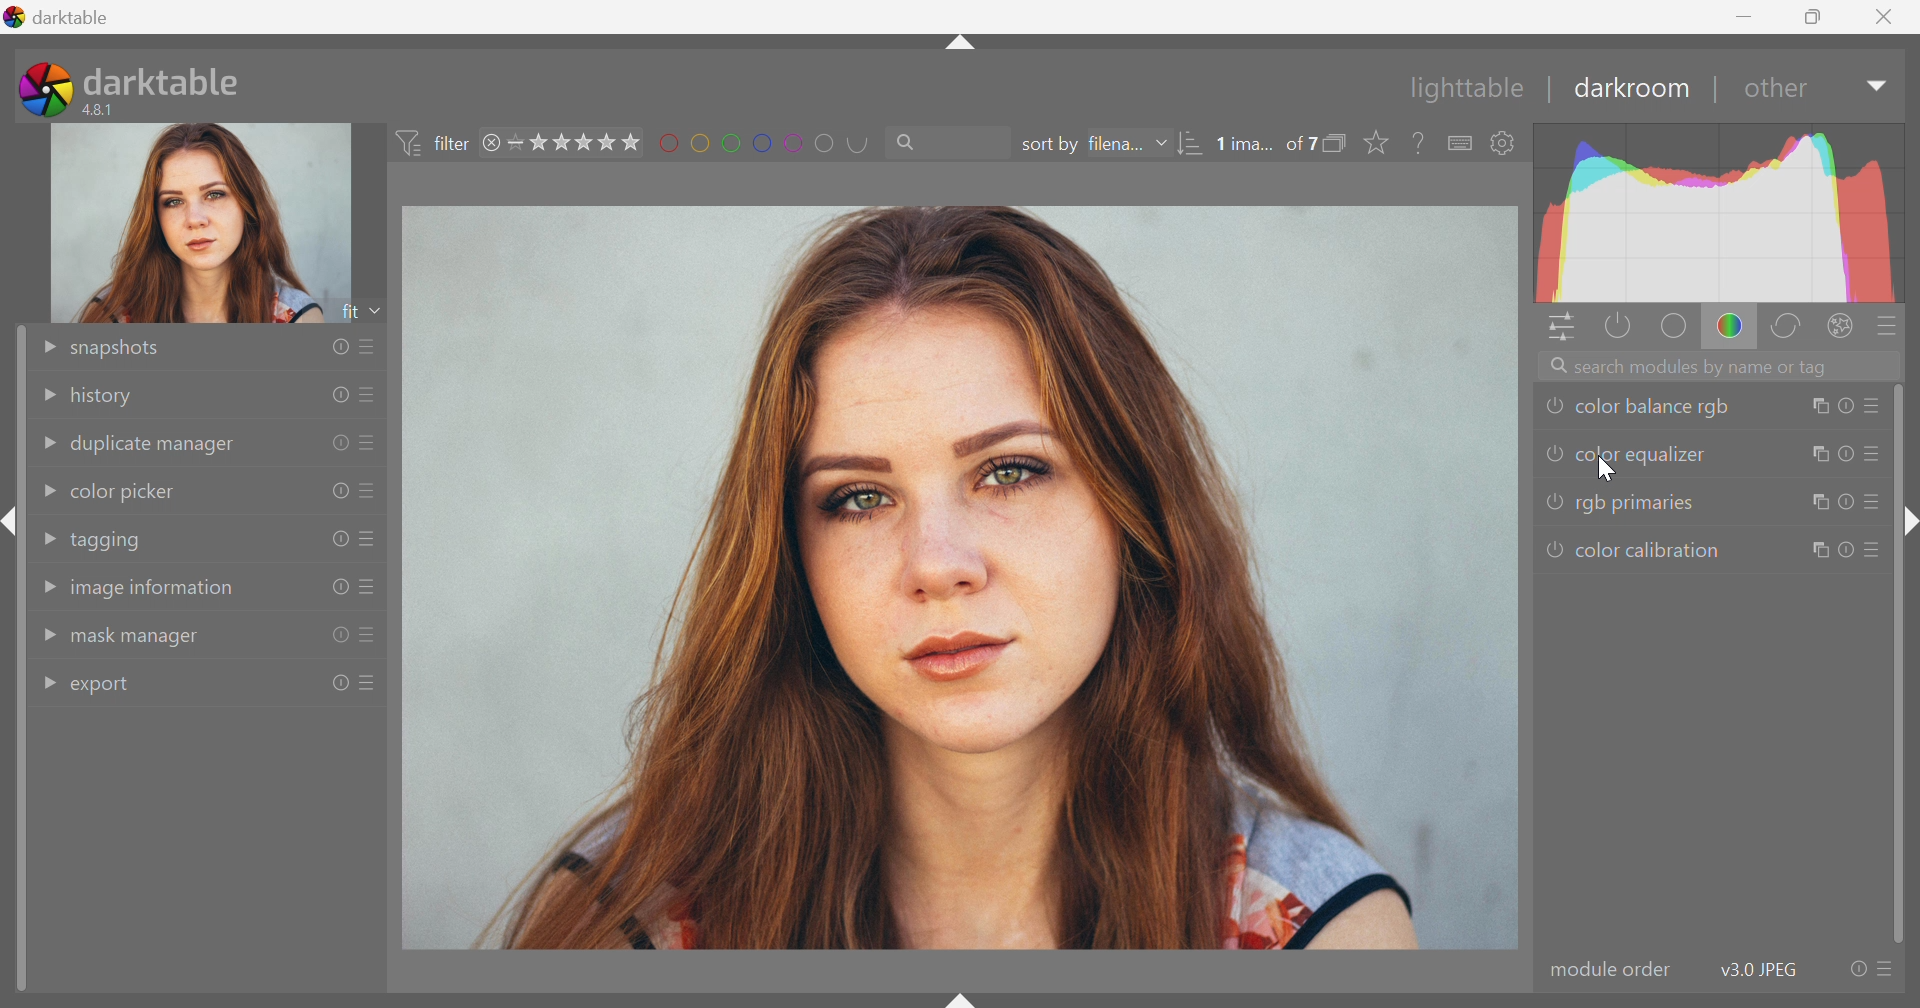  Describe the element at coordinates (370, 395) in the screenshot. I see `presets` at that location.